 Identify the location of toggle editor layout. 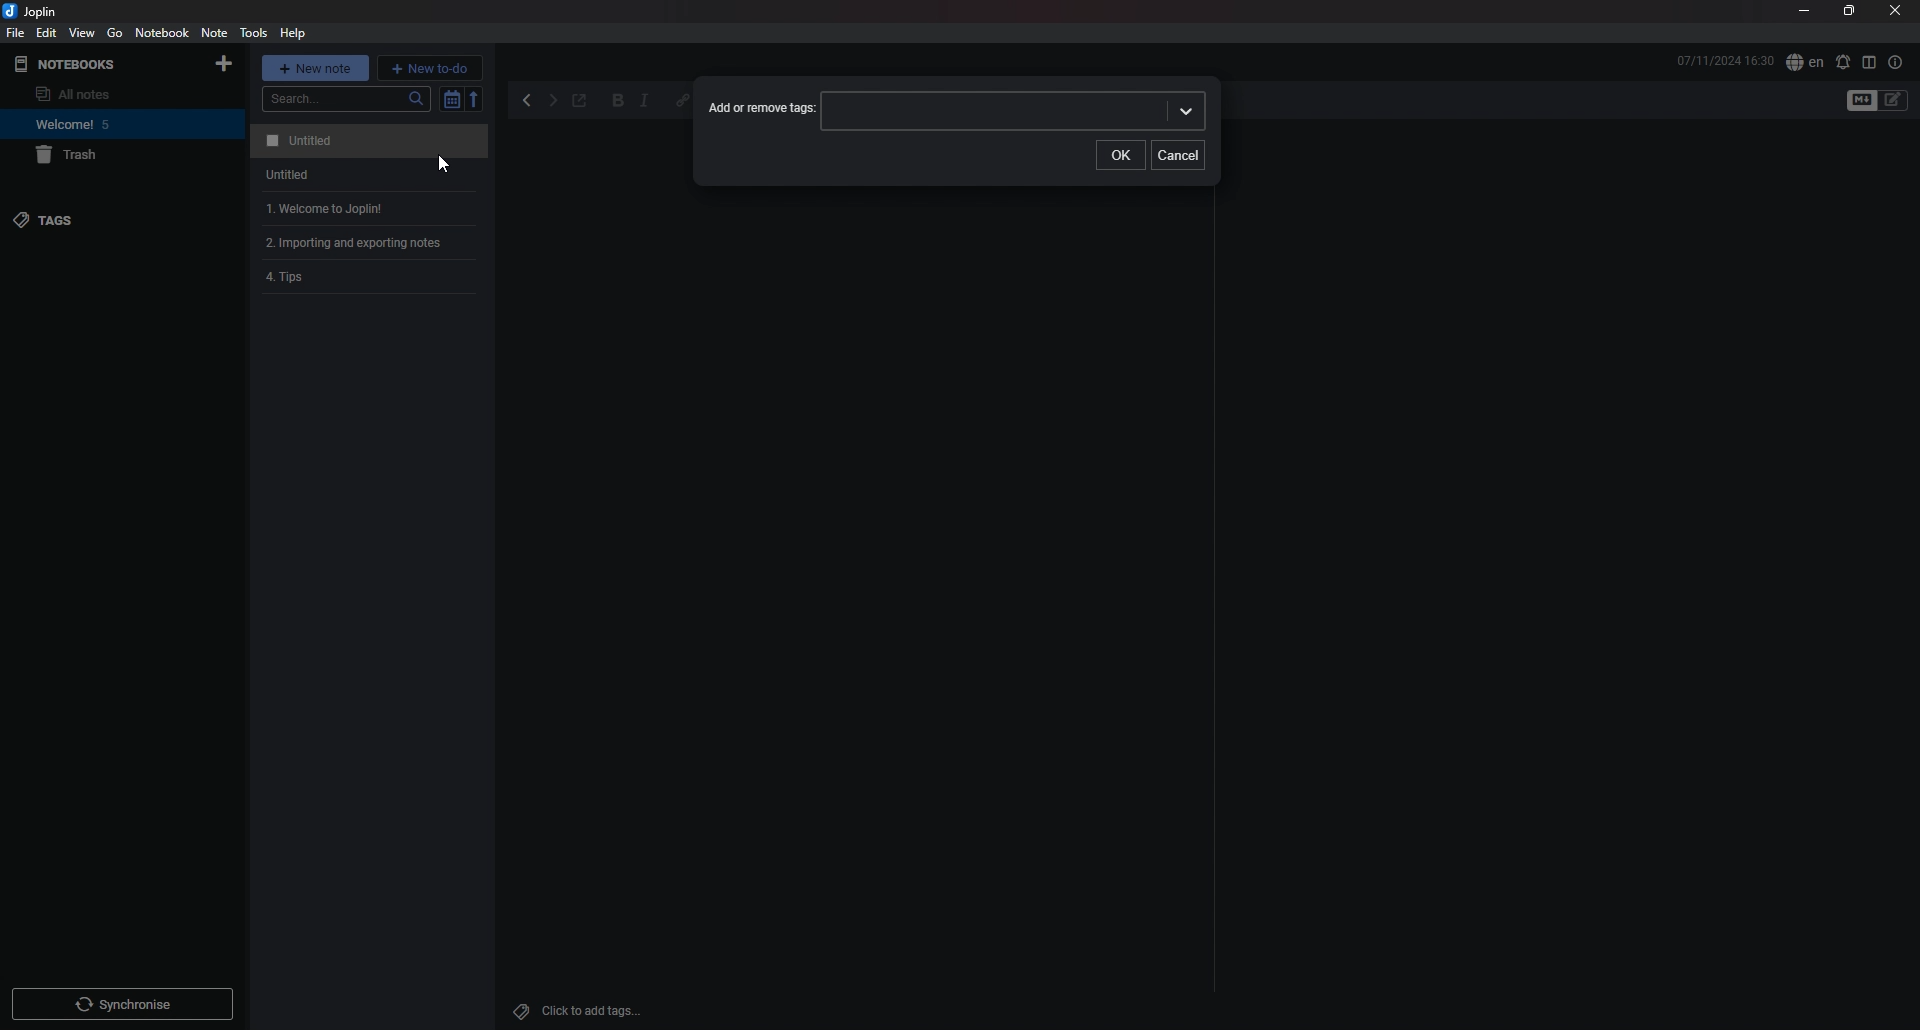
(1869, 62).